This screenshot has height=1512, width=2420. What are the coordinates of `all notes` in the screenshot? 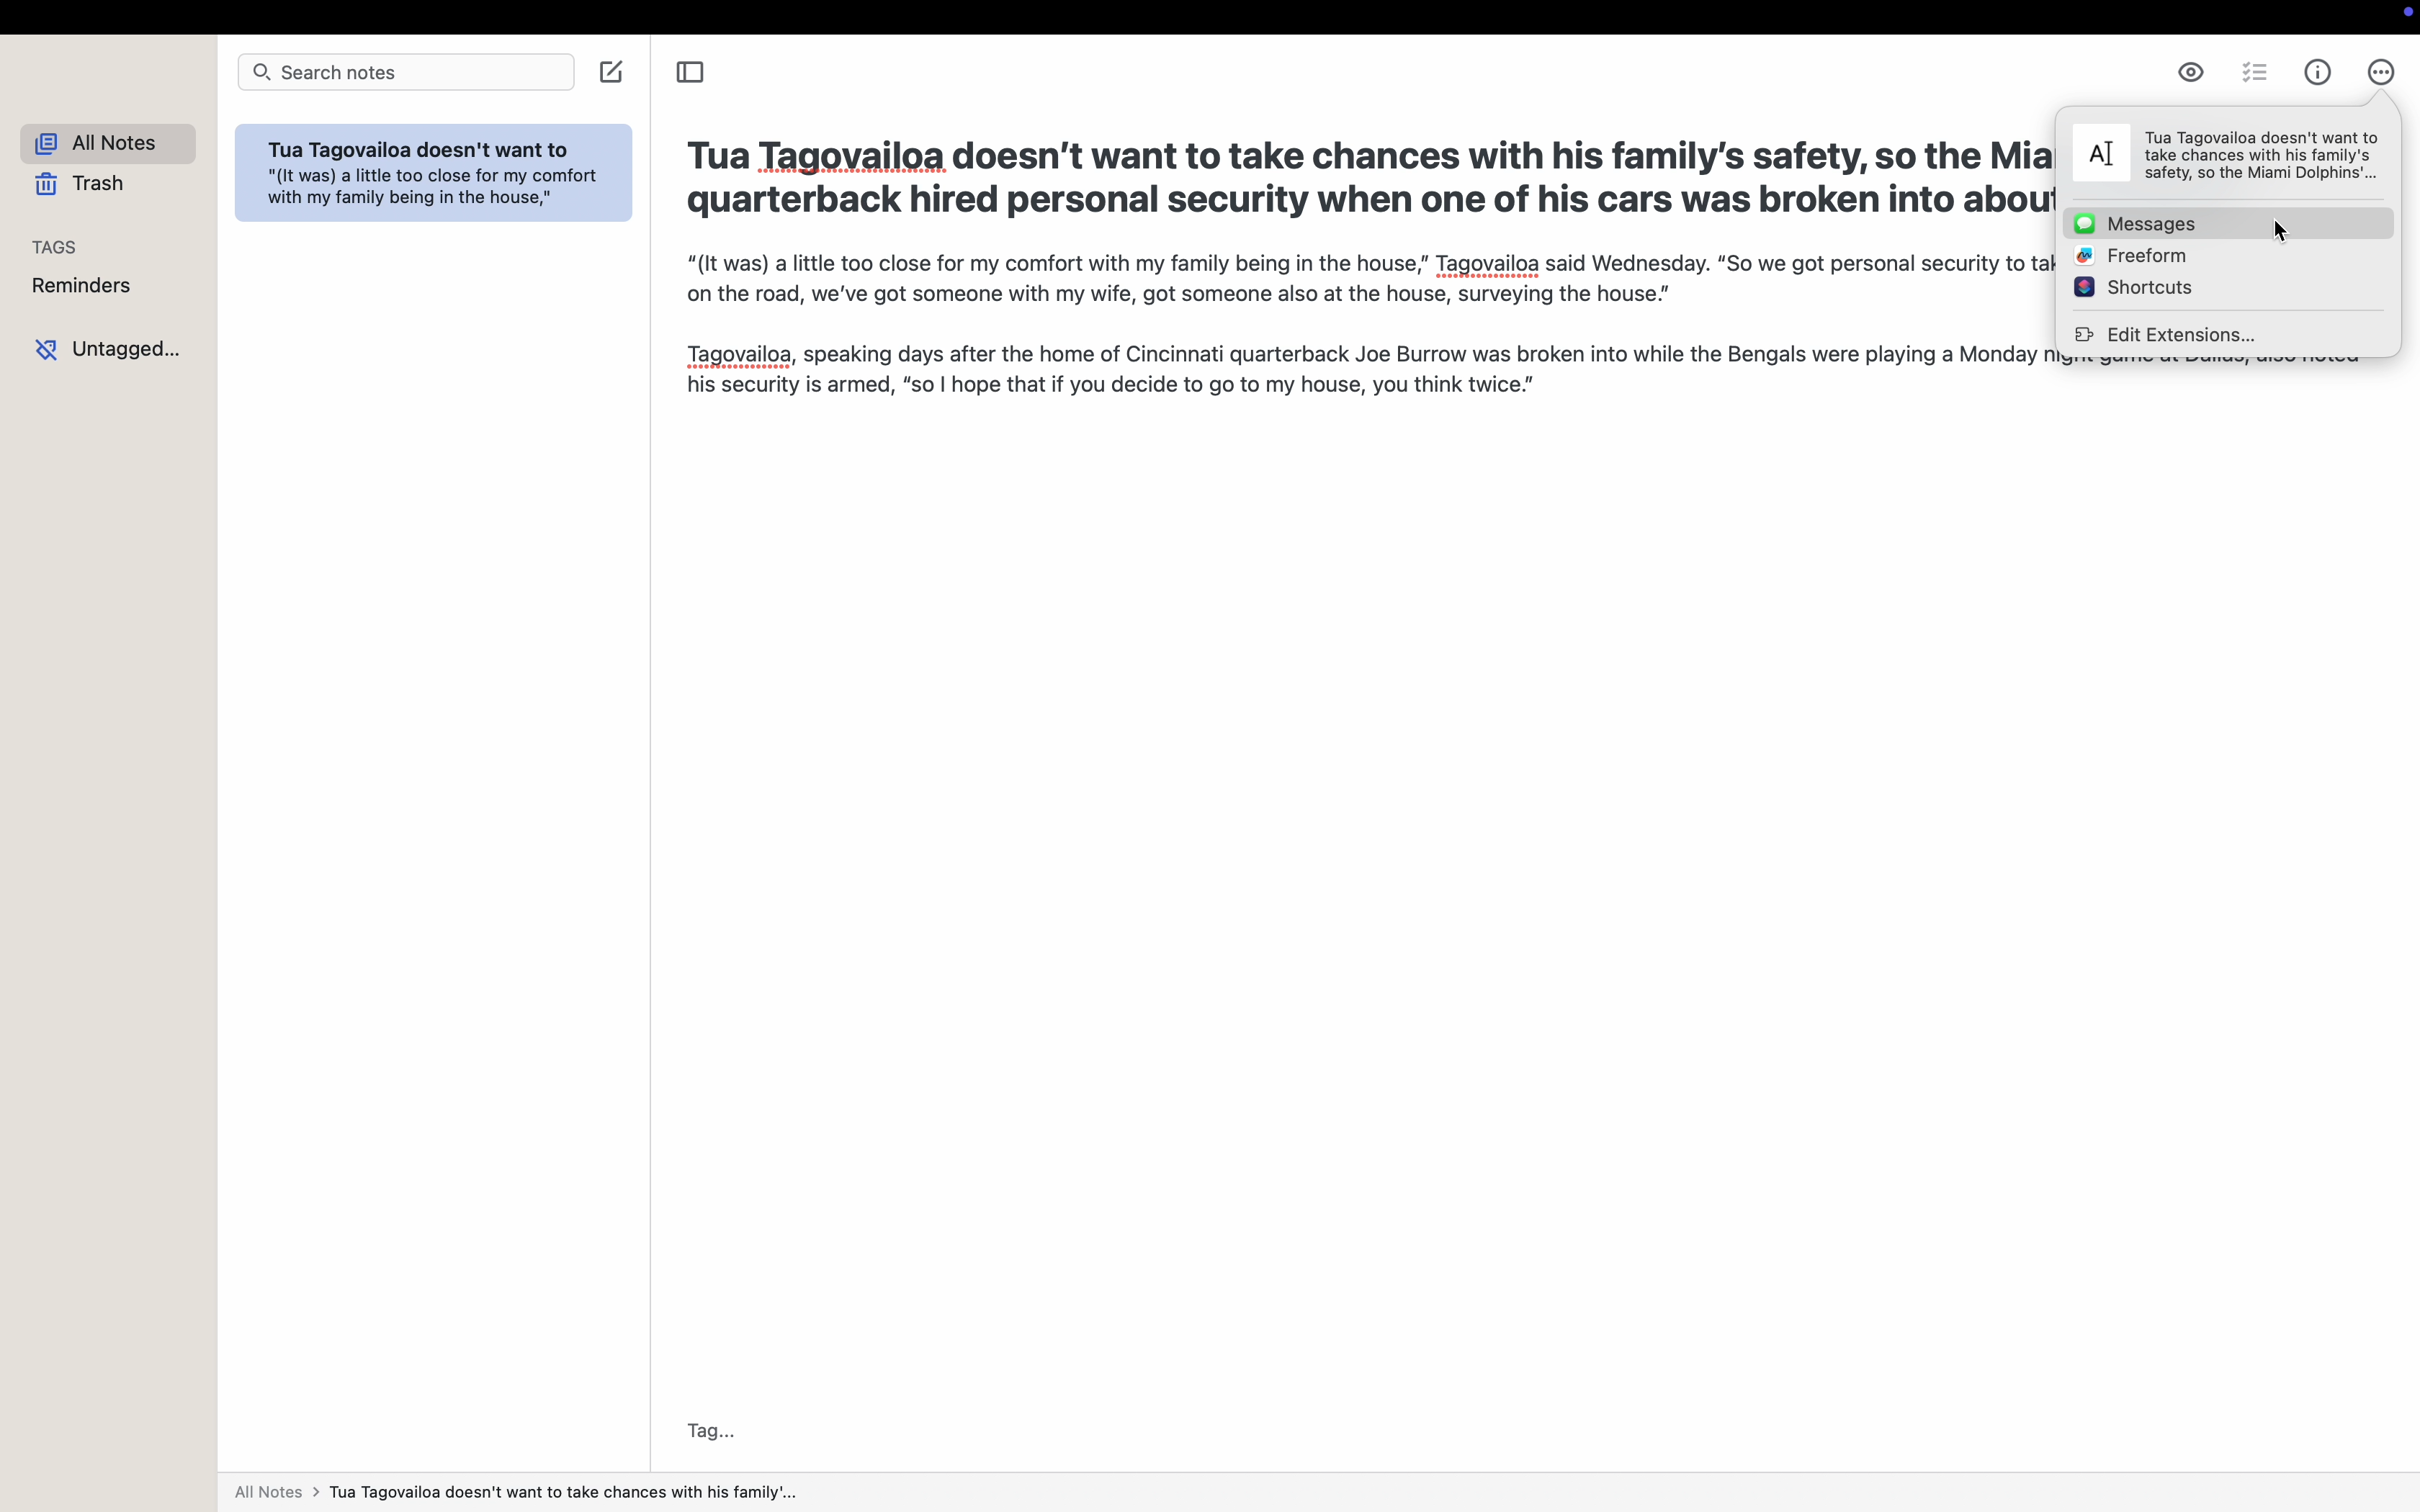 It's located at (100, 142).